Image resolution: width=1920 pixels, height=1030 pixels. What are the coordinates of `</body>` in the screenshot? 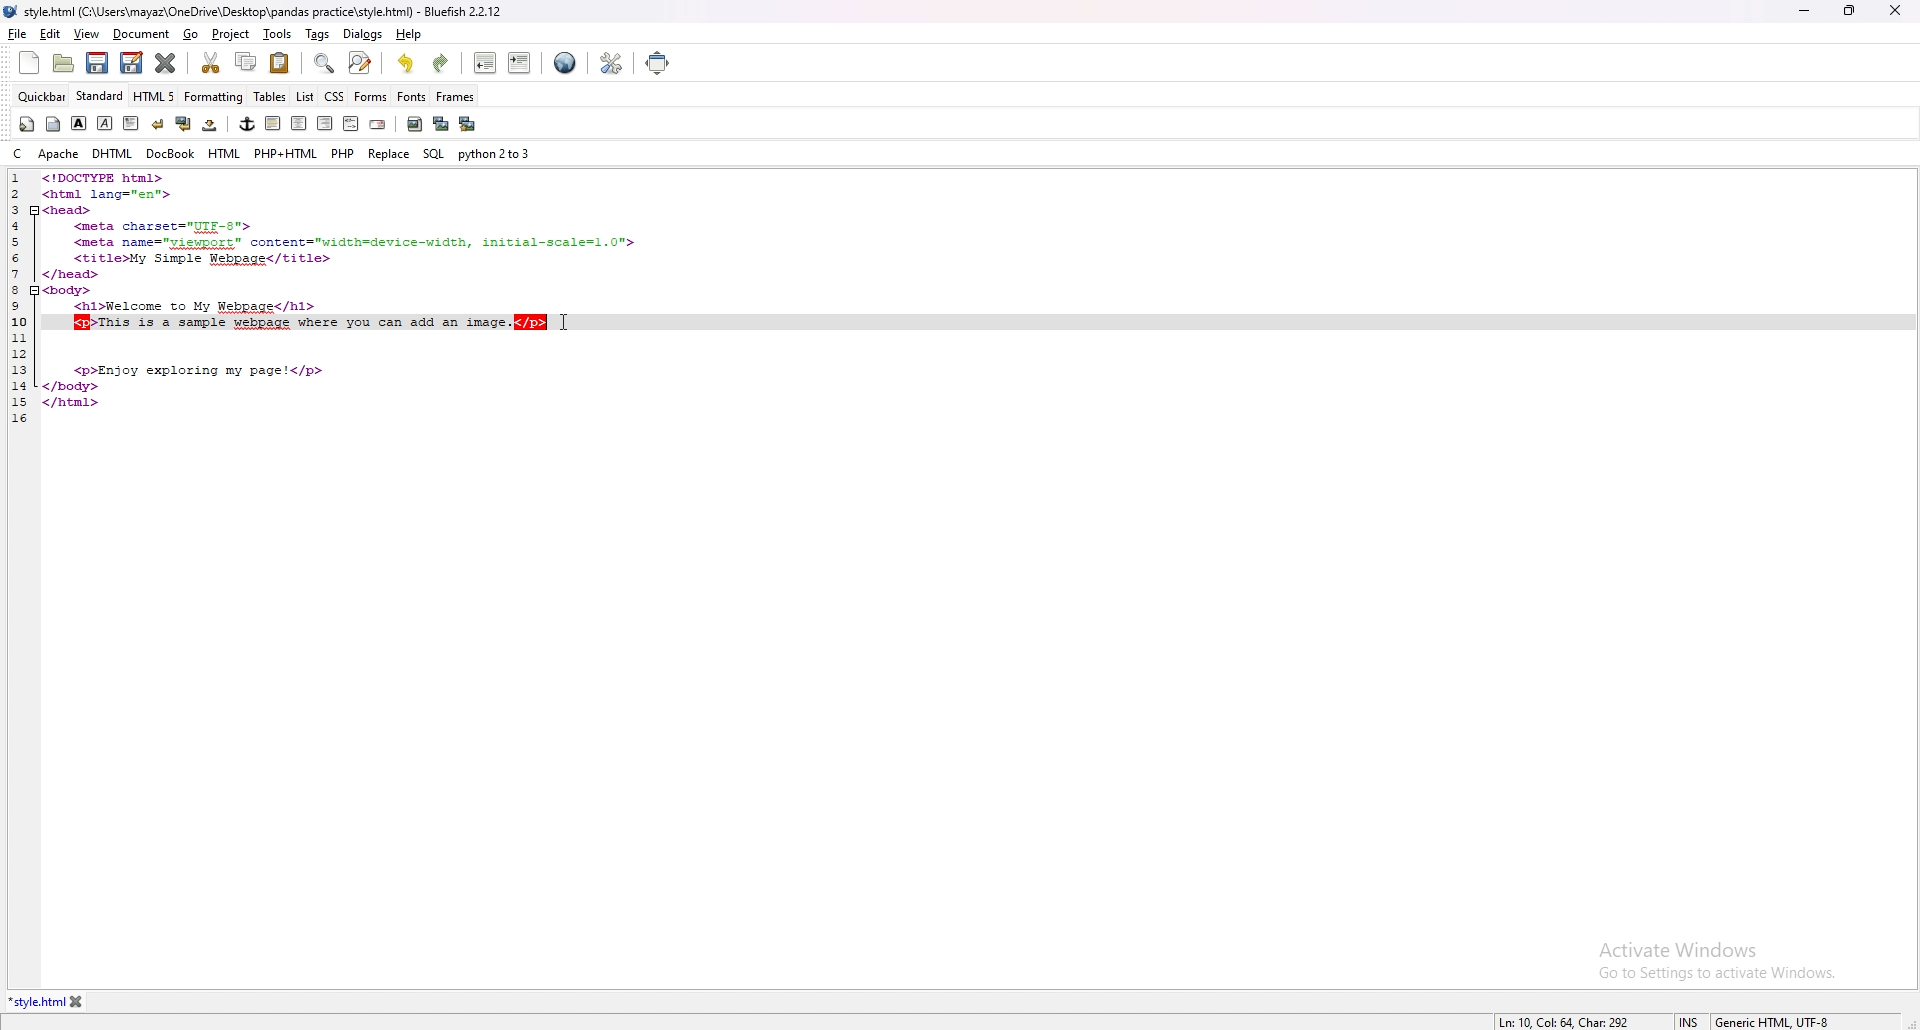 It's located at (74, 386).